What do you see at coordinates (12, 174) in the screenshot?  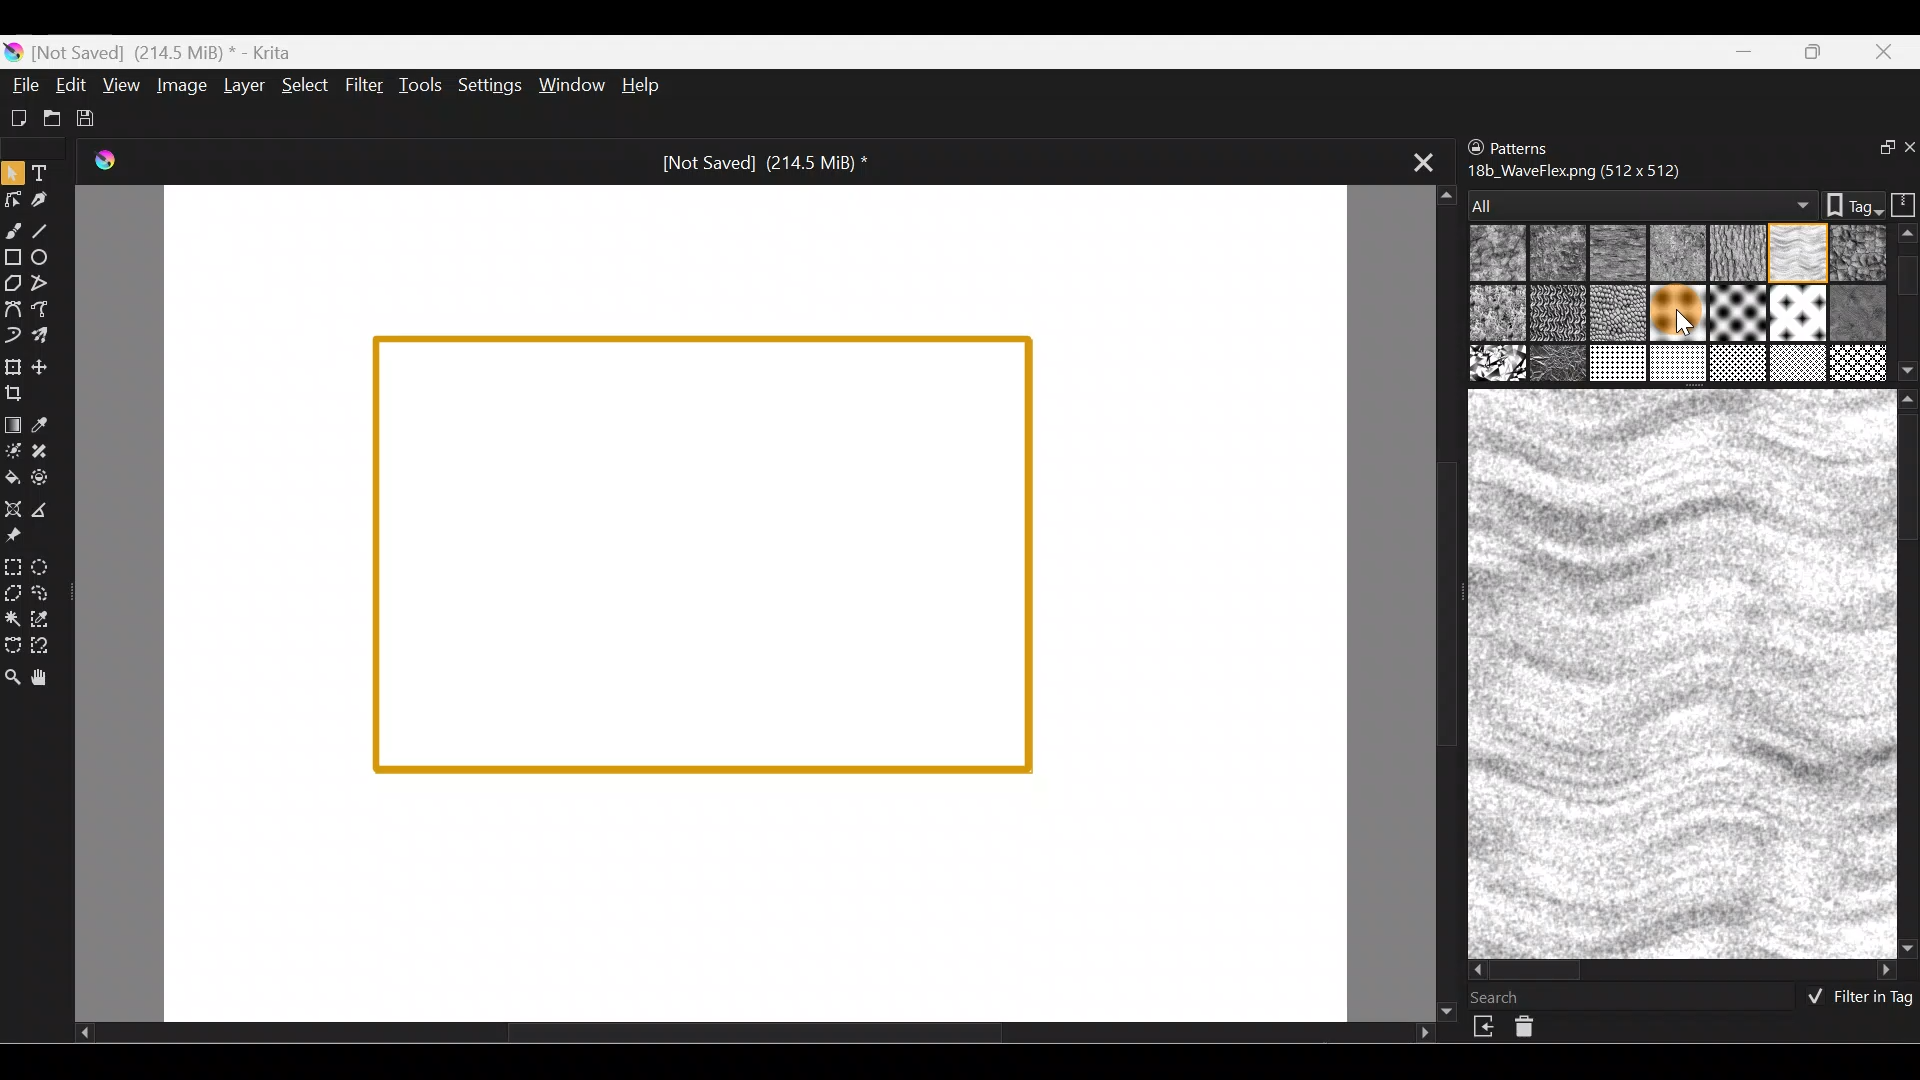 I see `Select shapes` at bounding box center [12, 174].